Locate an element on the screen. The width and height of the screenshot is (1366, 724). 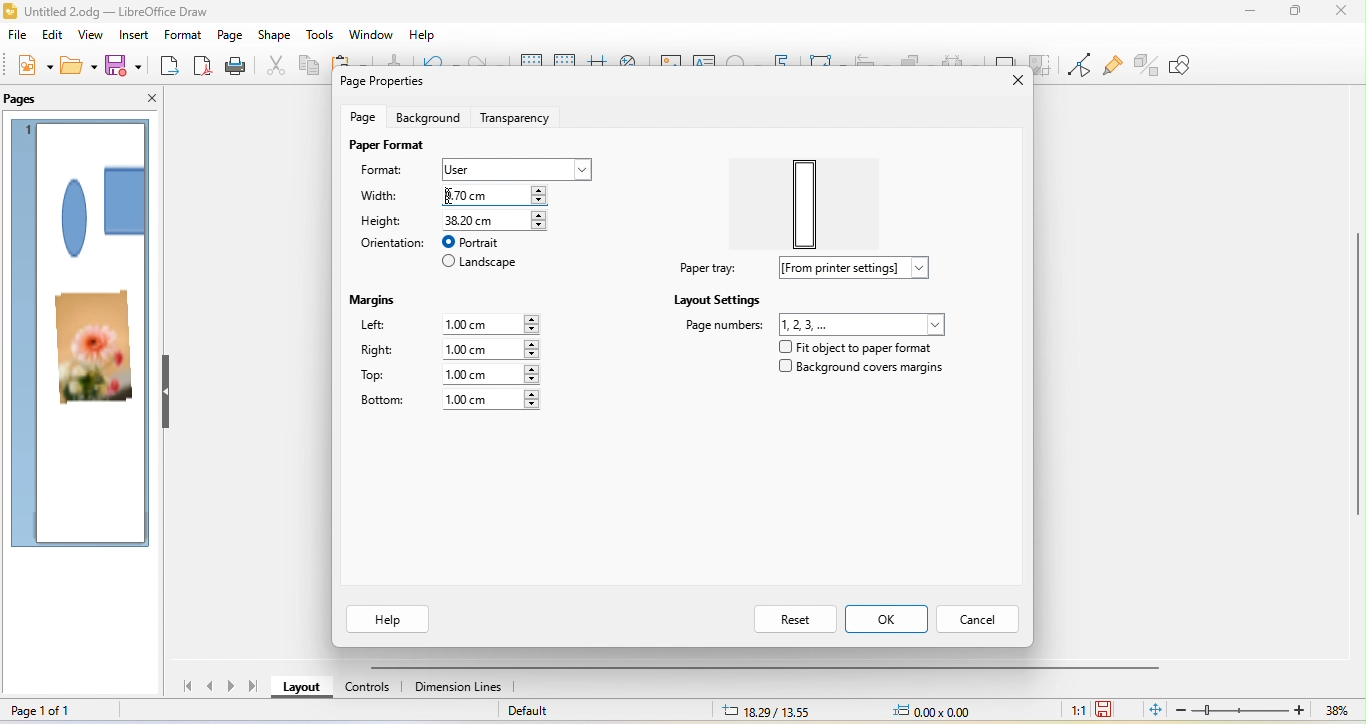
fit page to current window is located at coordinates (1152, 711).